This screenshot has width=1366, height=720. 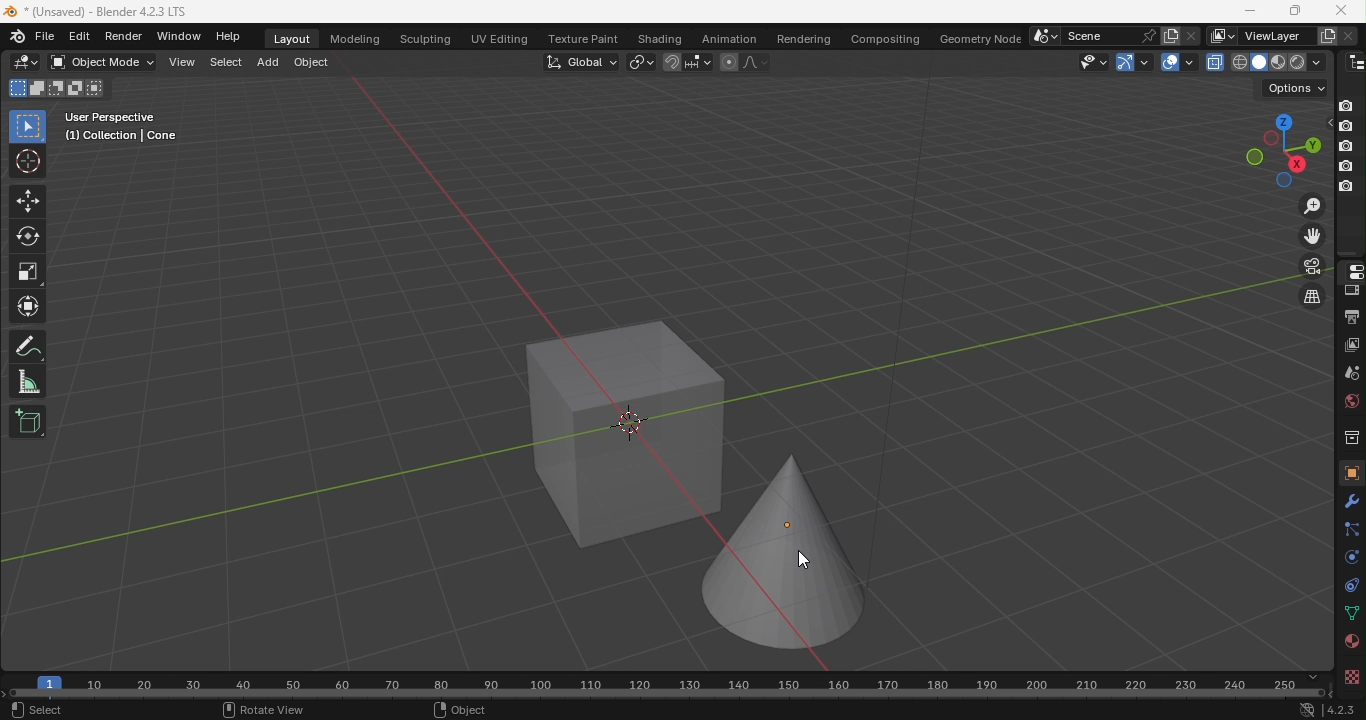 I want to click on Transform pivot point, so click(x=638, y=61).